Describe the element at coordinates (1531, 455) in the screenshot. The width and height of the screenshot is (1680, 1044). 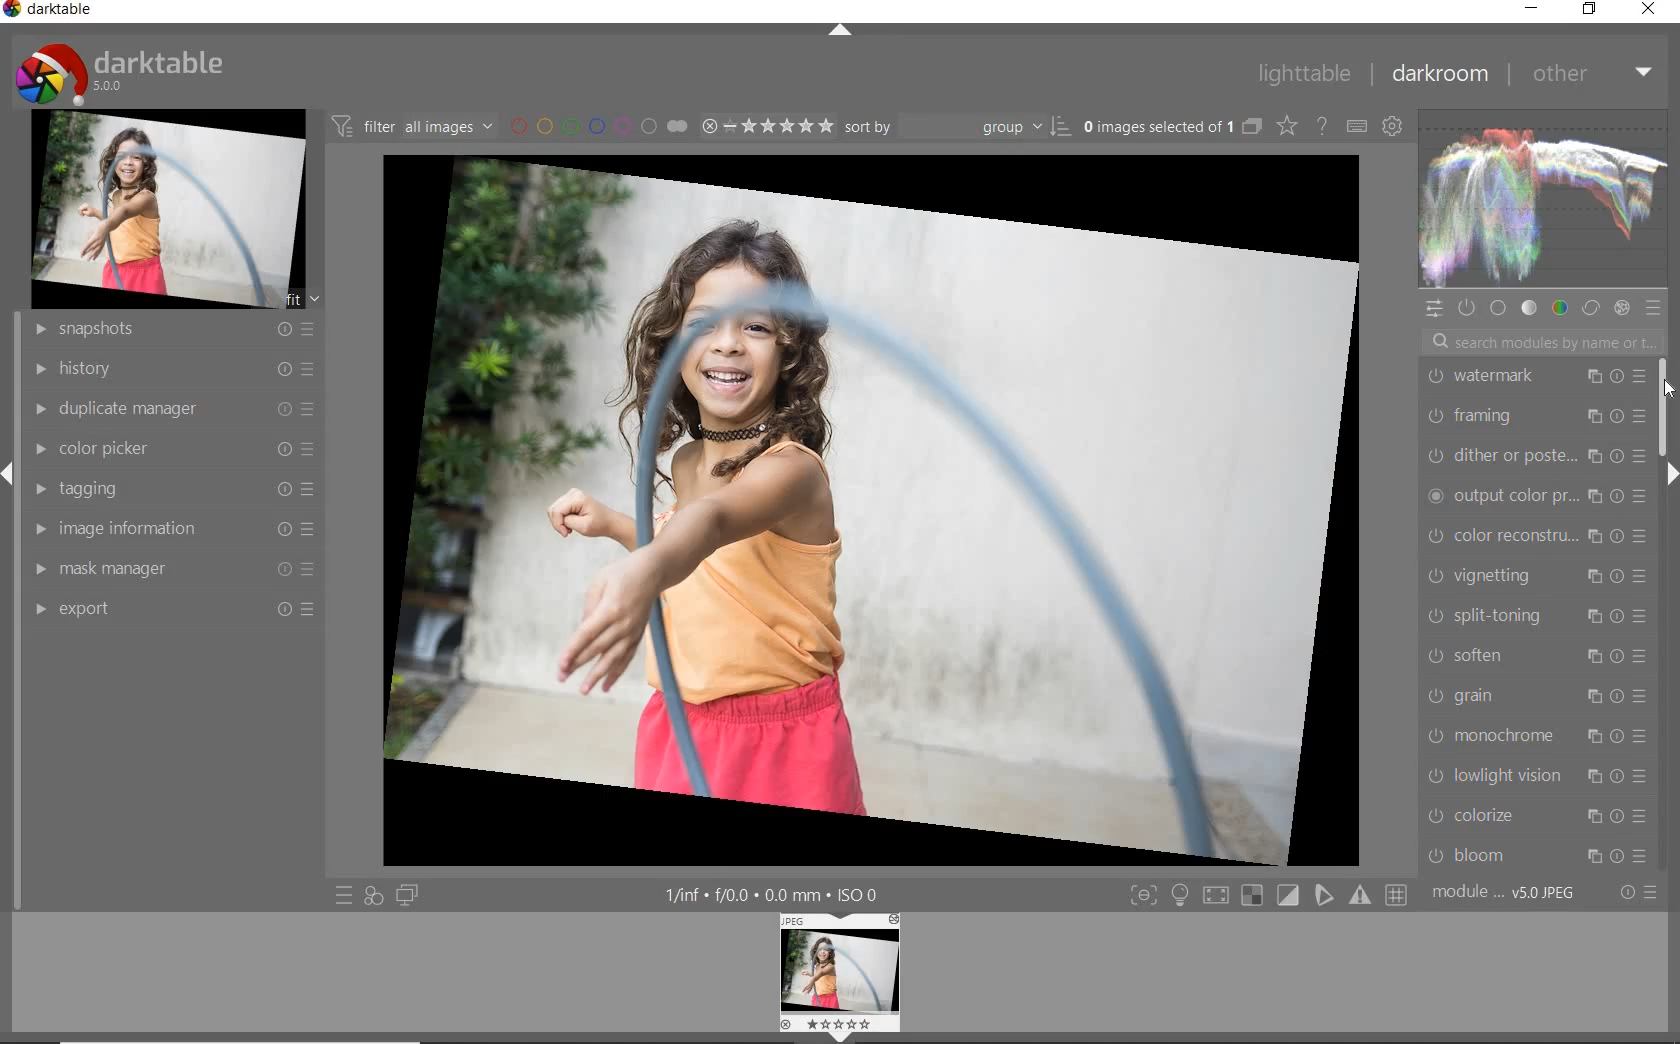
I see `dither or paste` at that location.